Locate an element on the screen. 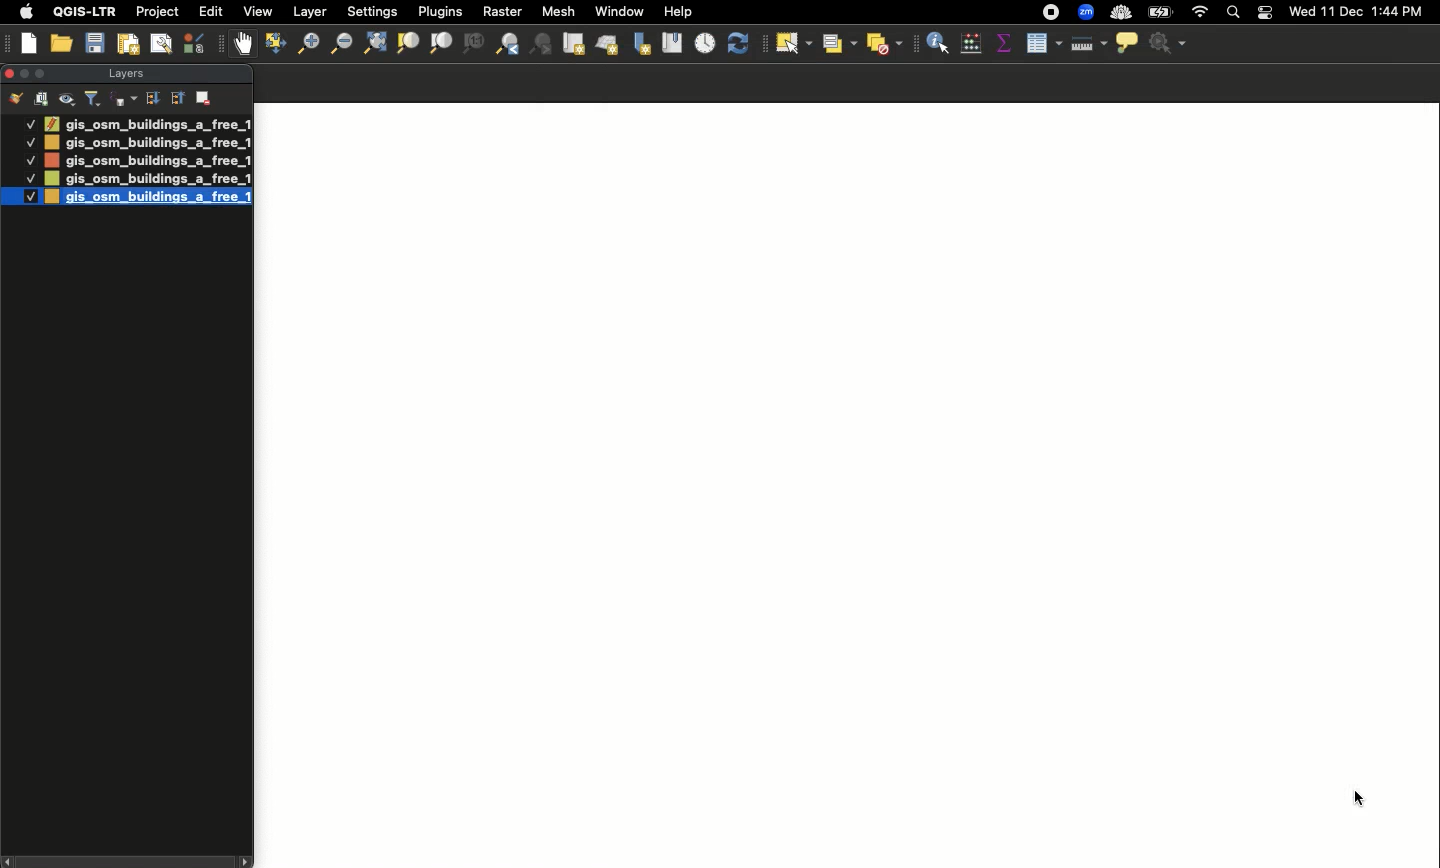  Checked is located at coordinates (29, 141).